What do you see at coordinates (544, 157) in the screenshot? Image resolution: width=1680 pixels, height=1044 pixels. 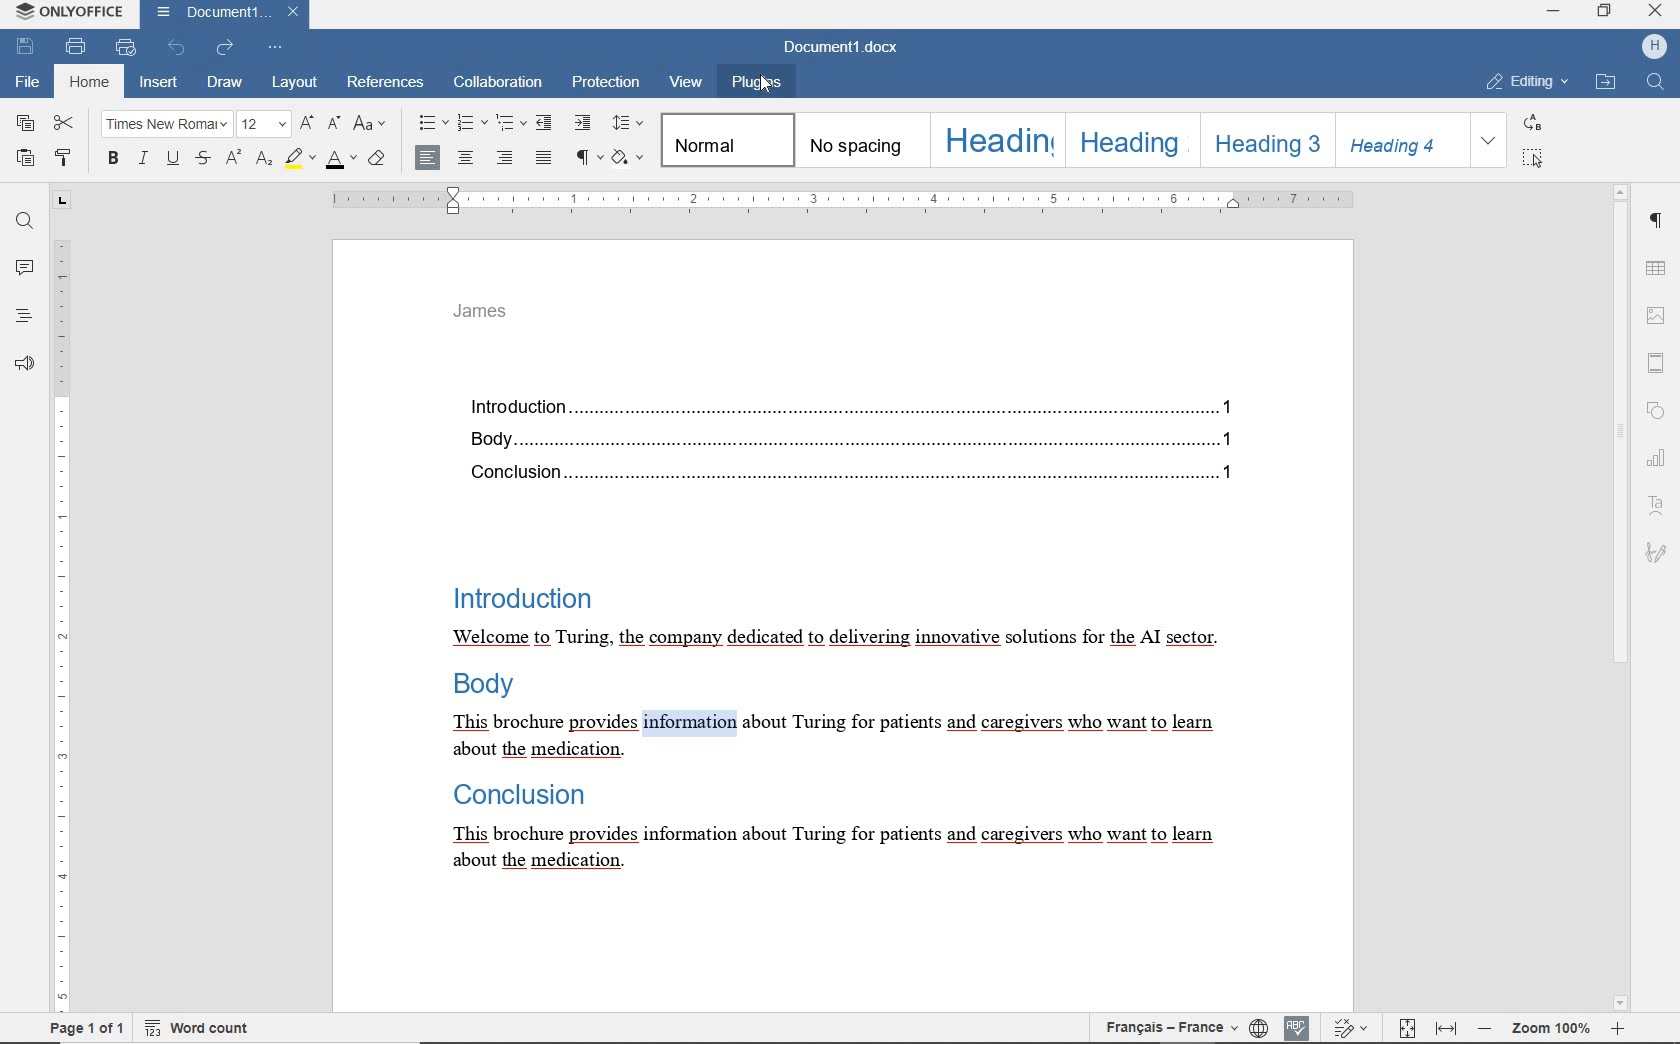 I see `JUSTIFIED` at bounding box center [544, 157].